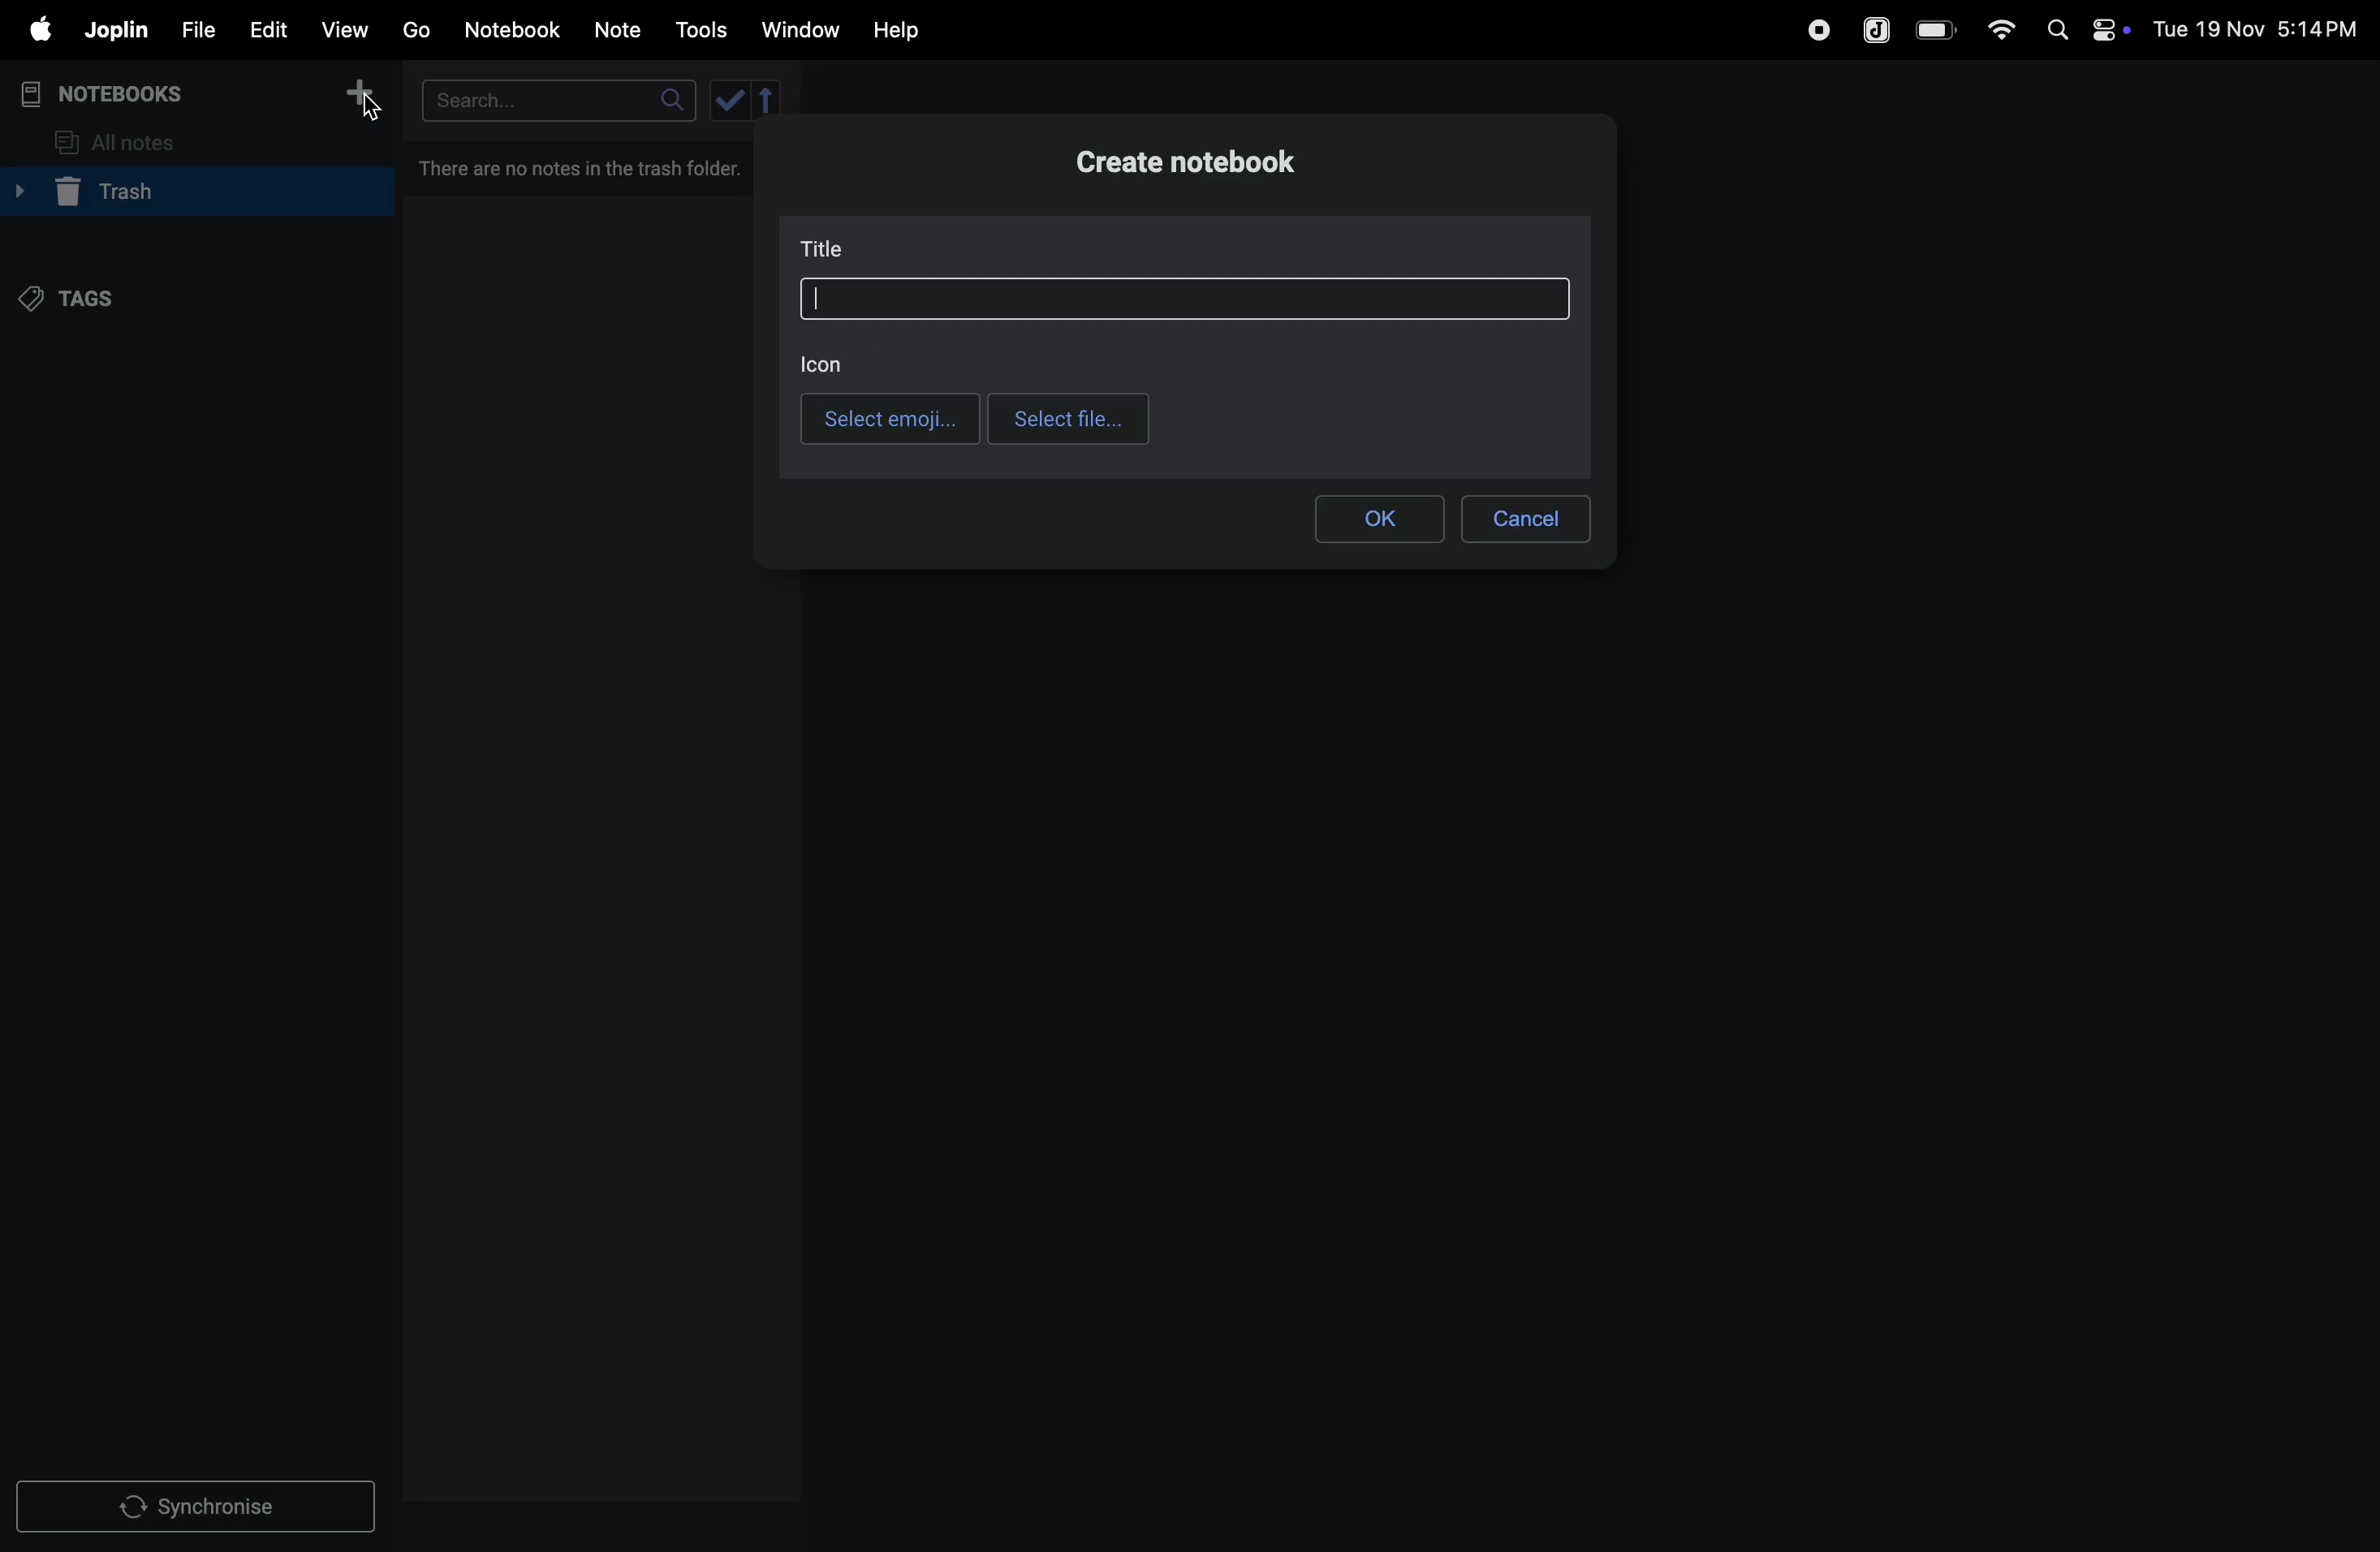 This screenshot has width=2380, height=1552. I want to click on cursor, so click(370, 104).